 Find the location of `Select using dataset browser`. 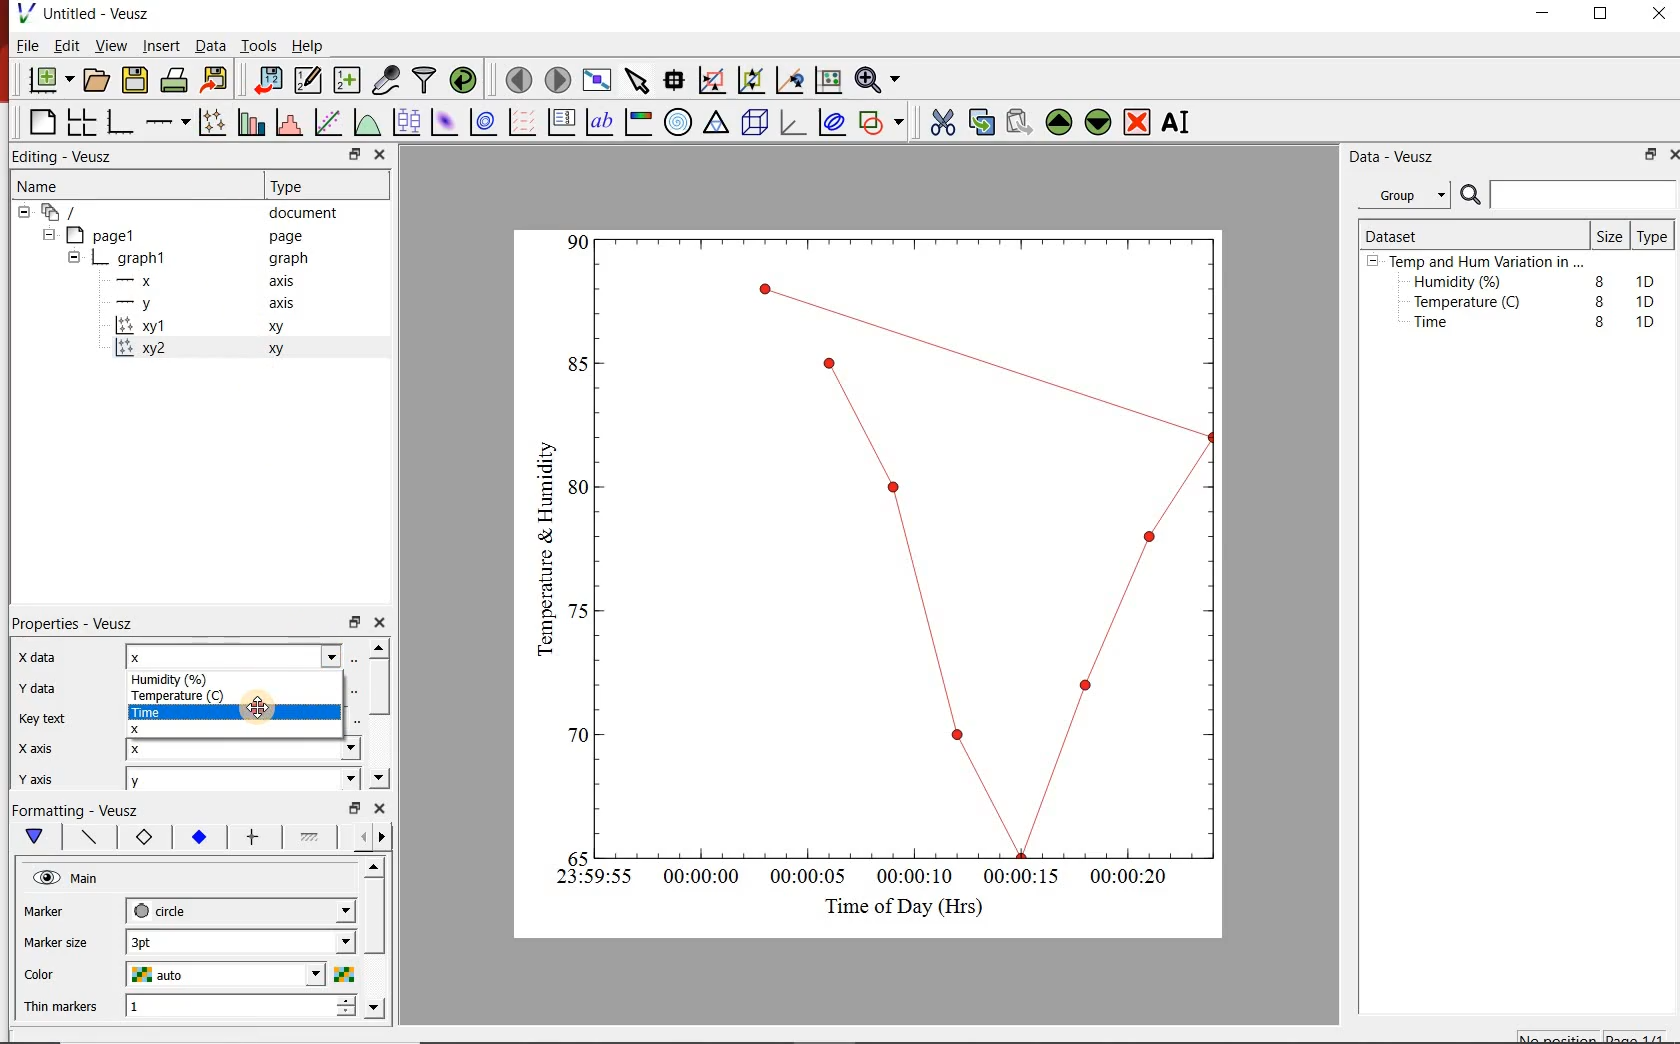

Select using dataset browser is located at coordinates (361, 658).